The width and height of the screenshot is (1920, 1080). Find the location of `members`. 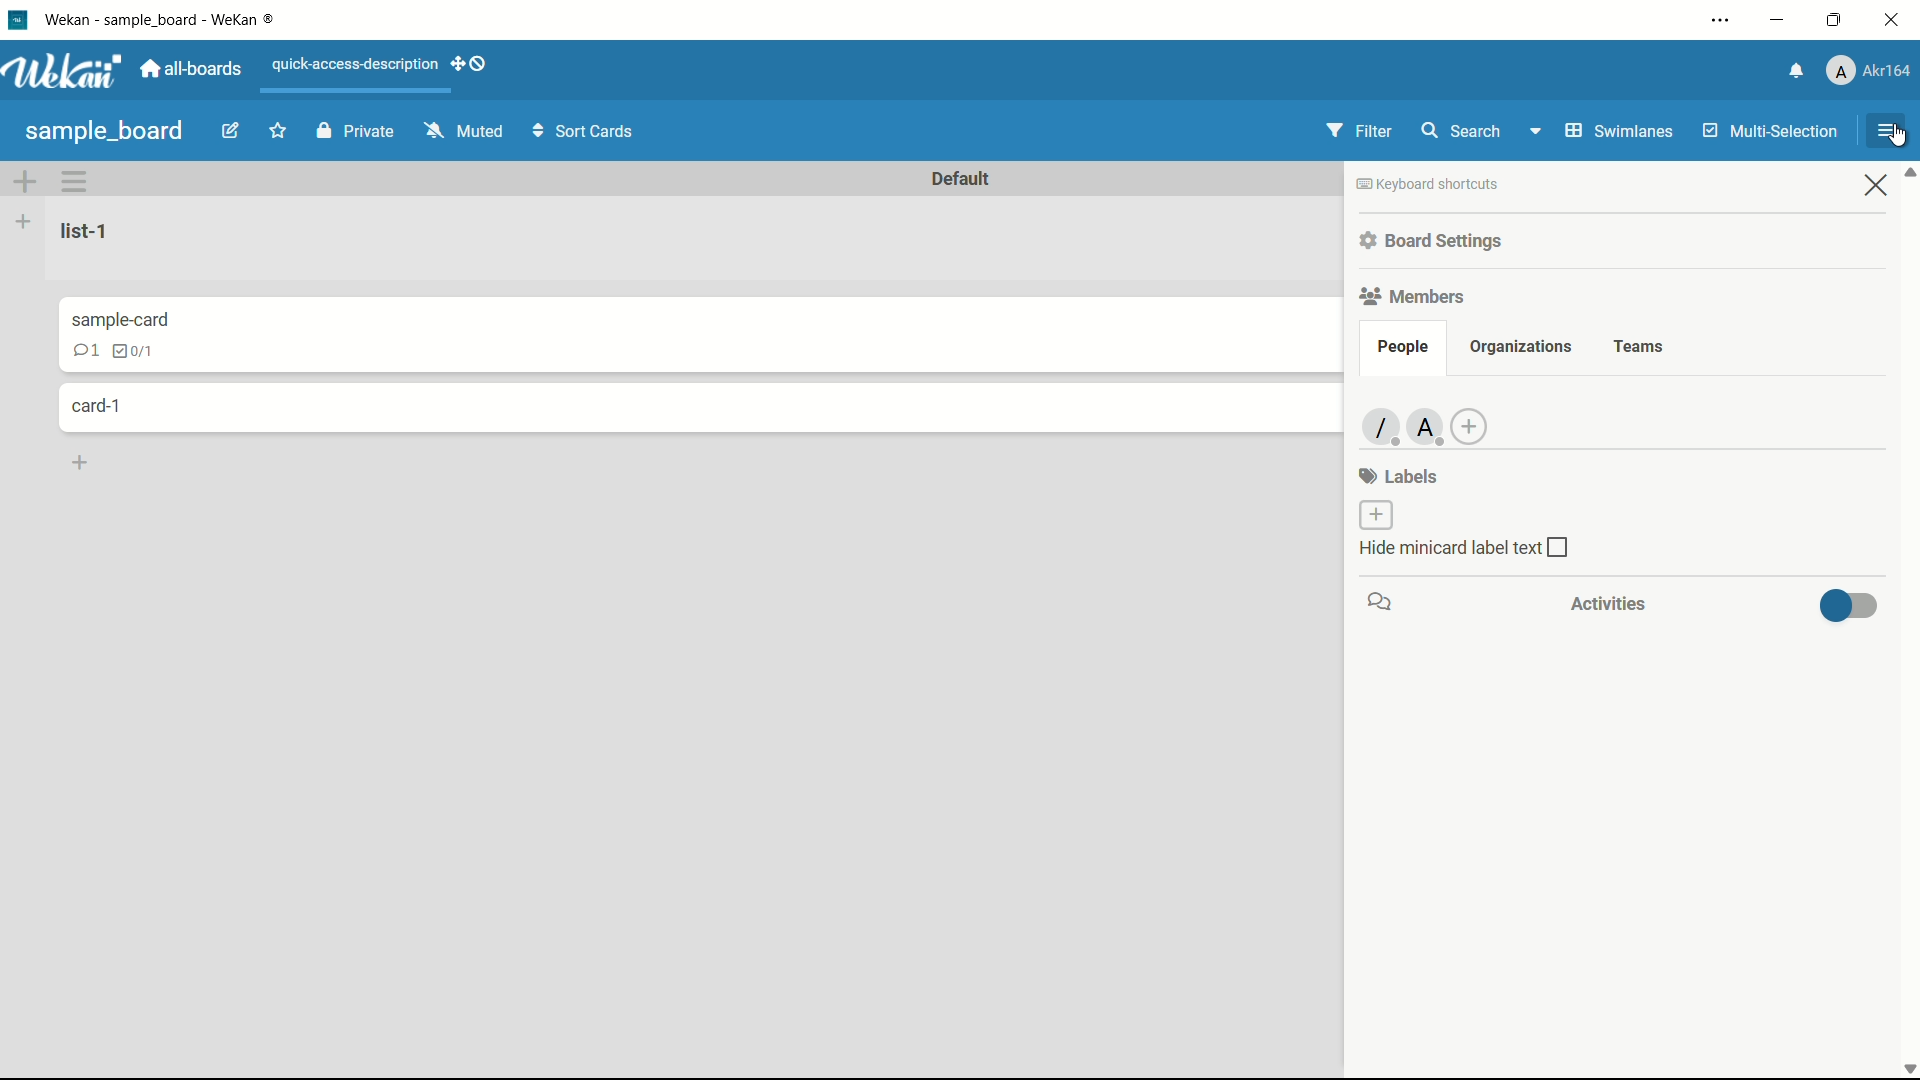

members is located at coordinates (1411, 295).